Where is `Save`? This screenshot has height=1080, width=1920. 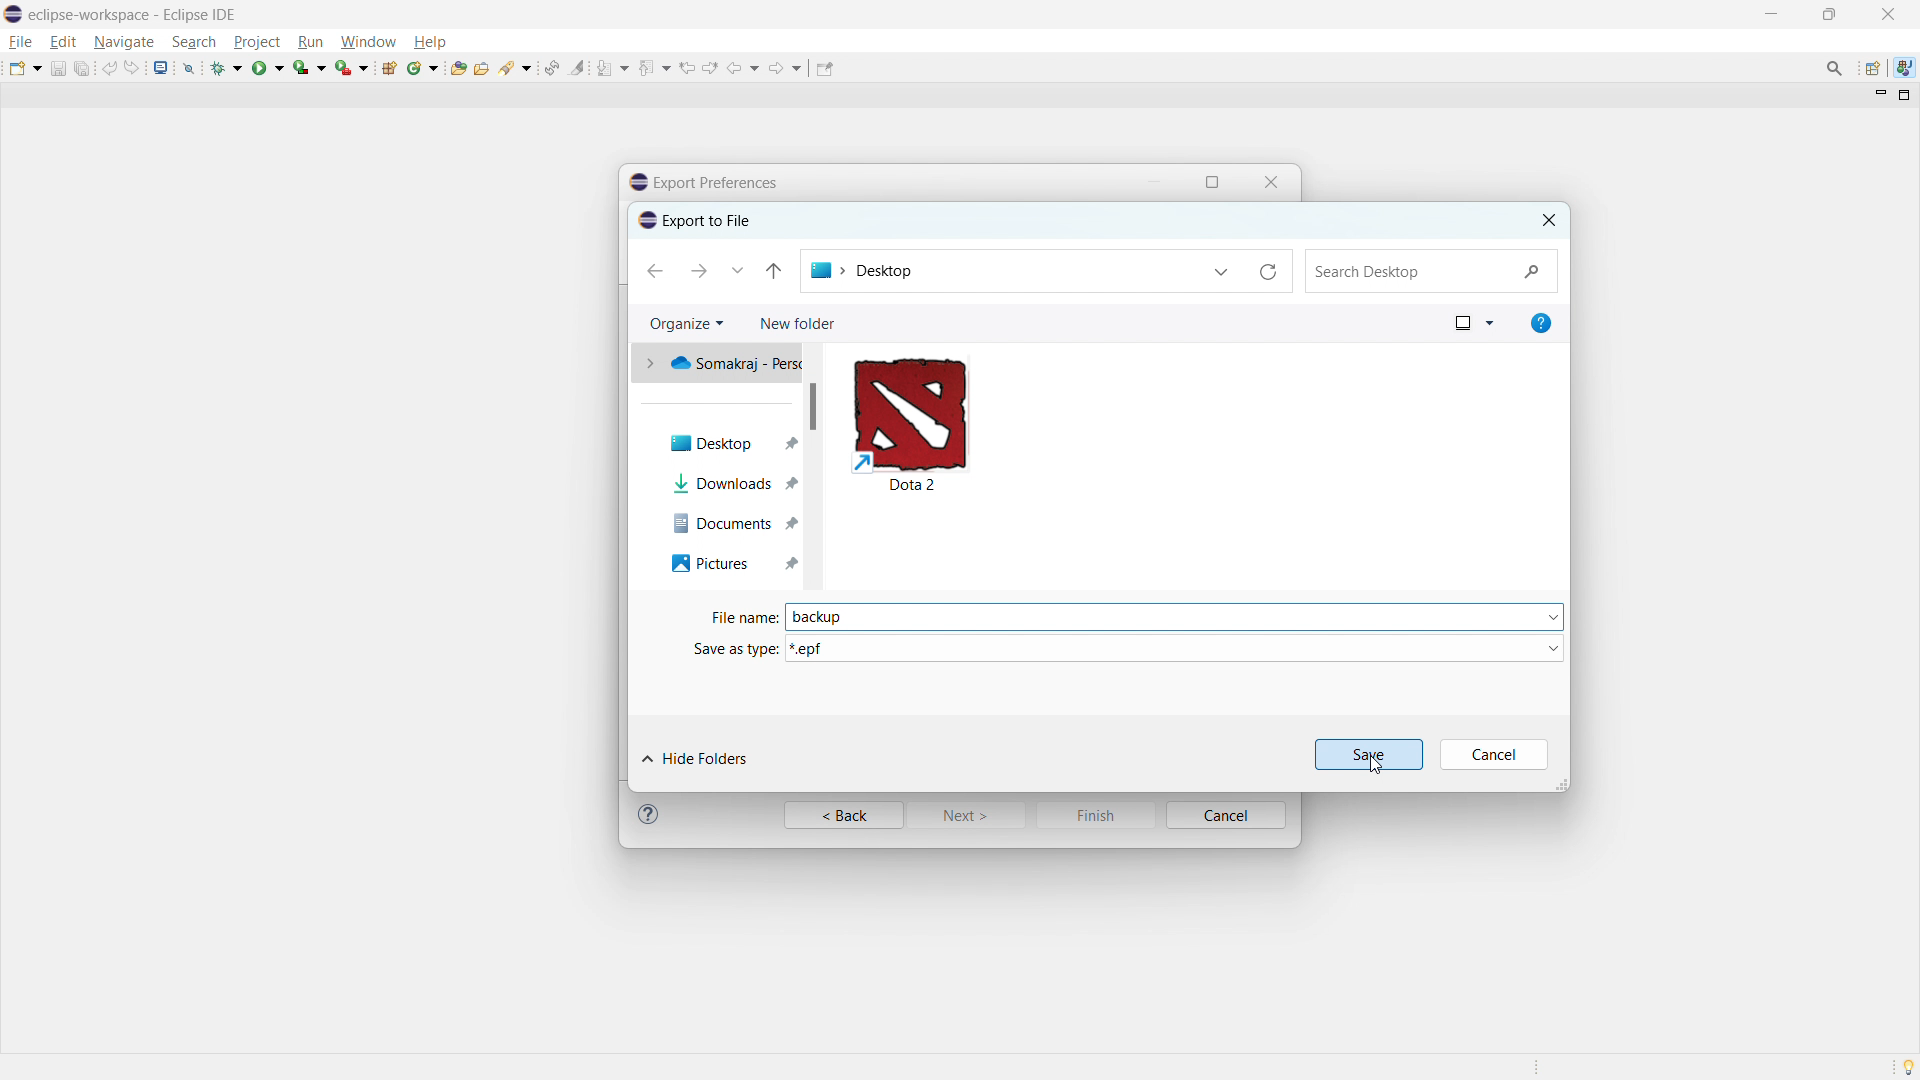 Save is located at coordinates (1366, 752).